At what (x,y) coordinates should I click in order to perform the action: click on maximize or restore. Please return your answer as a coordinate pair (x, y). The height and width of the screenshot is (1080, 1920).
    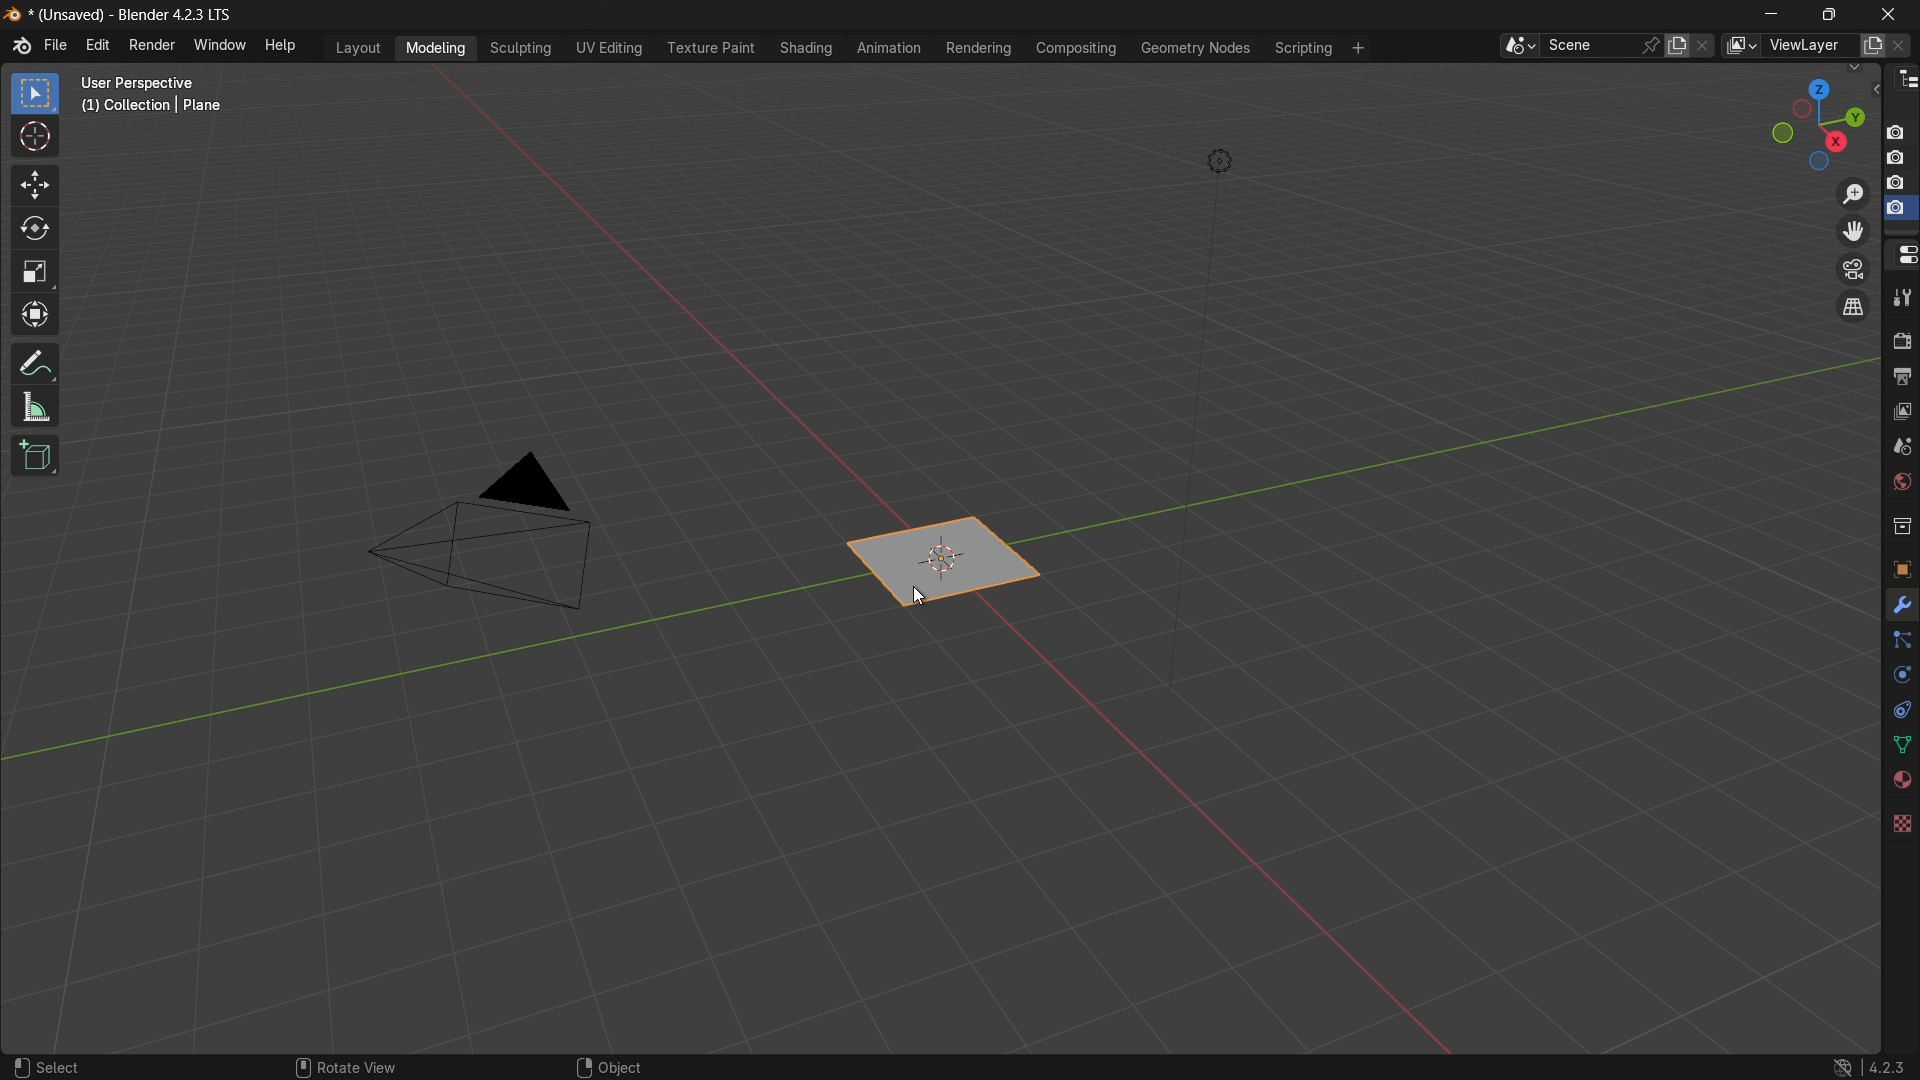
    Looking at the image, I should click on (1835, 14).